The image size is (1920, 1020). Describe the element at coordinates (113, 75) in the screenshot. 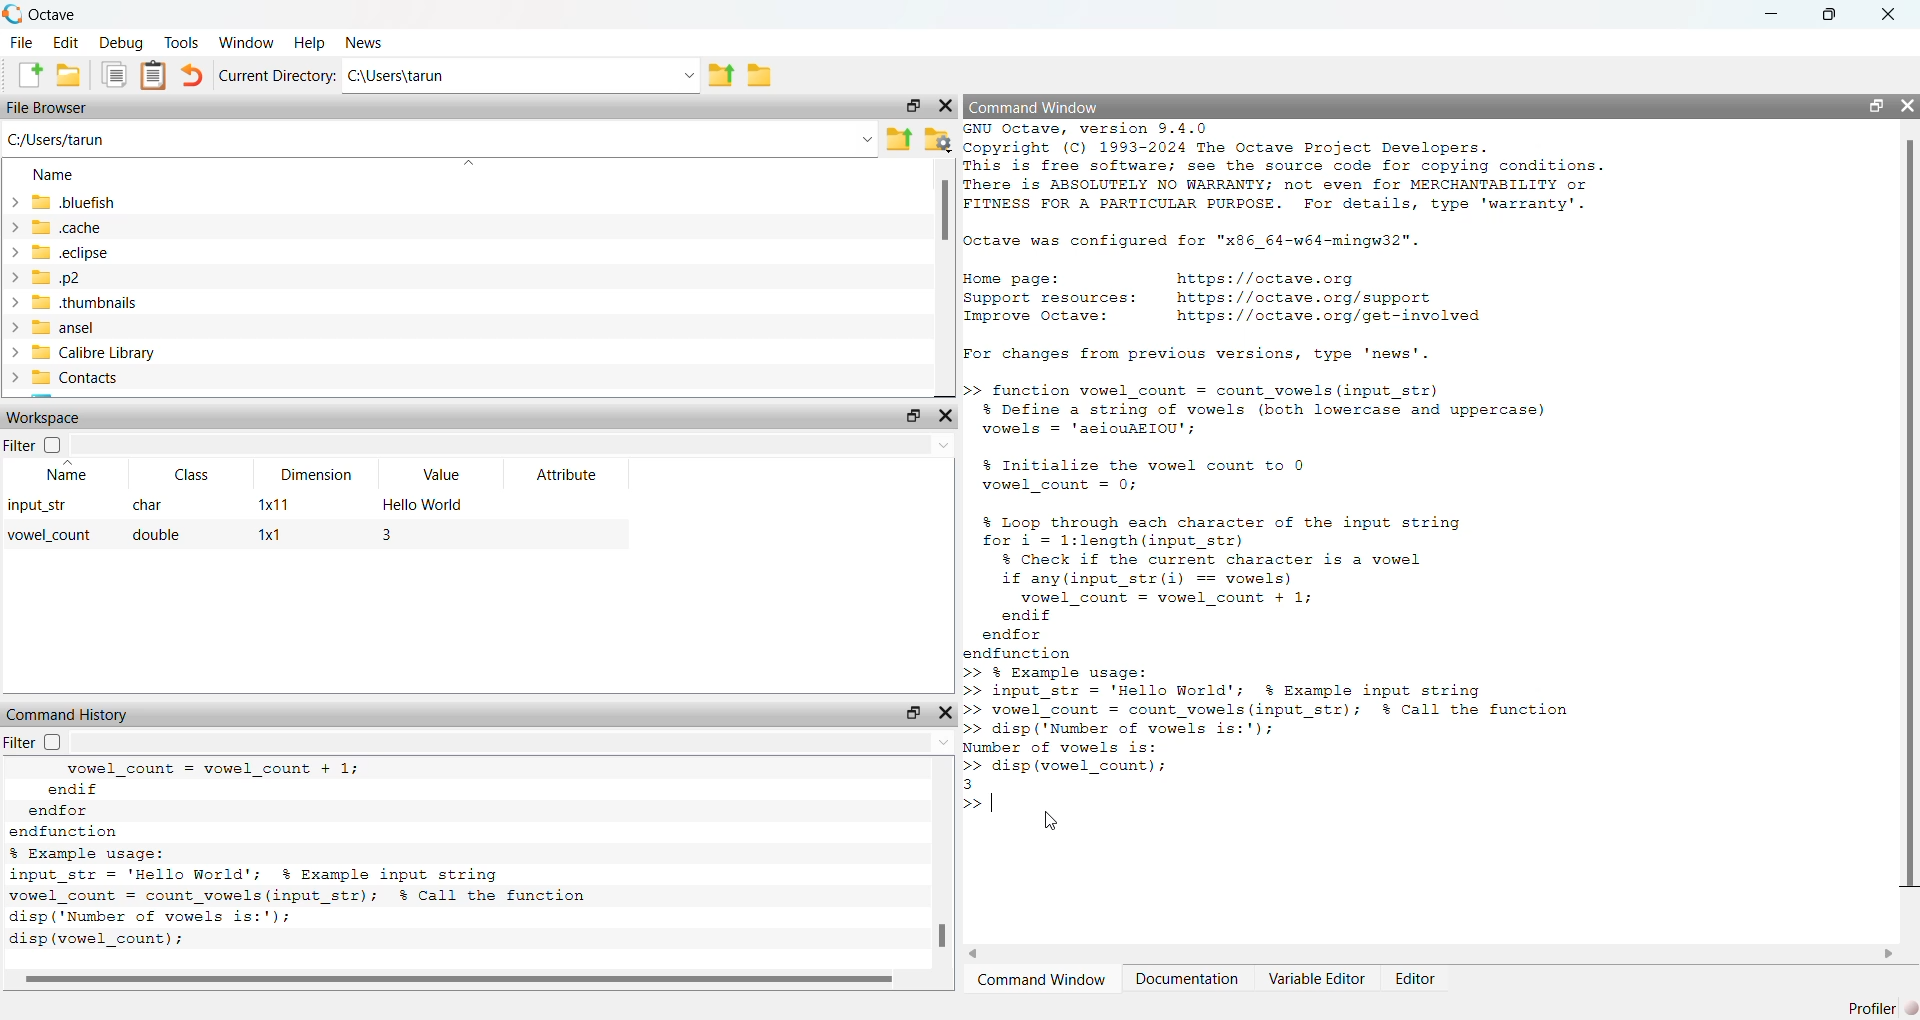

I see `Copy` at that location.